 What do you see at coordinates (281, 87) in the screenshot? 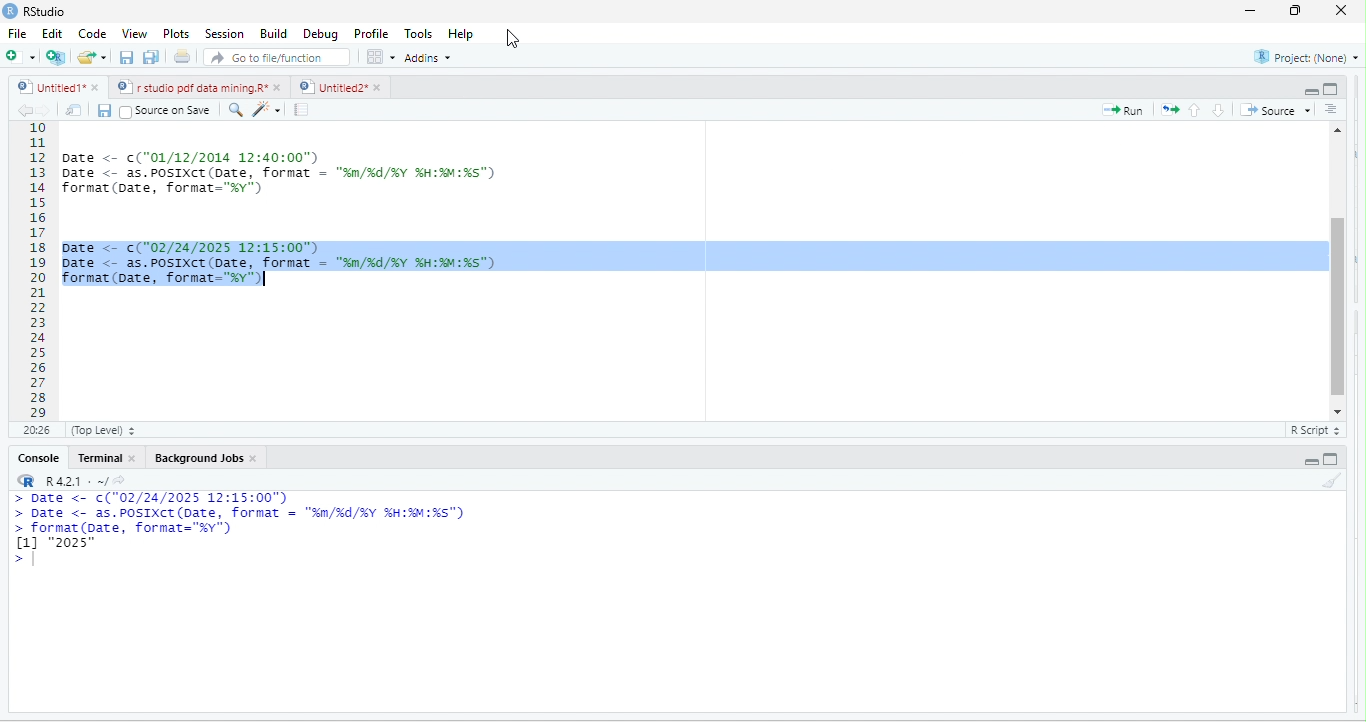
I see `close` at bounding box center [281, 87].